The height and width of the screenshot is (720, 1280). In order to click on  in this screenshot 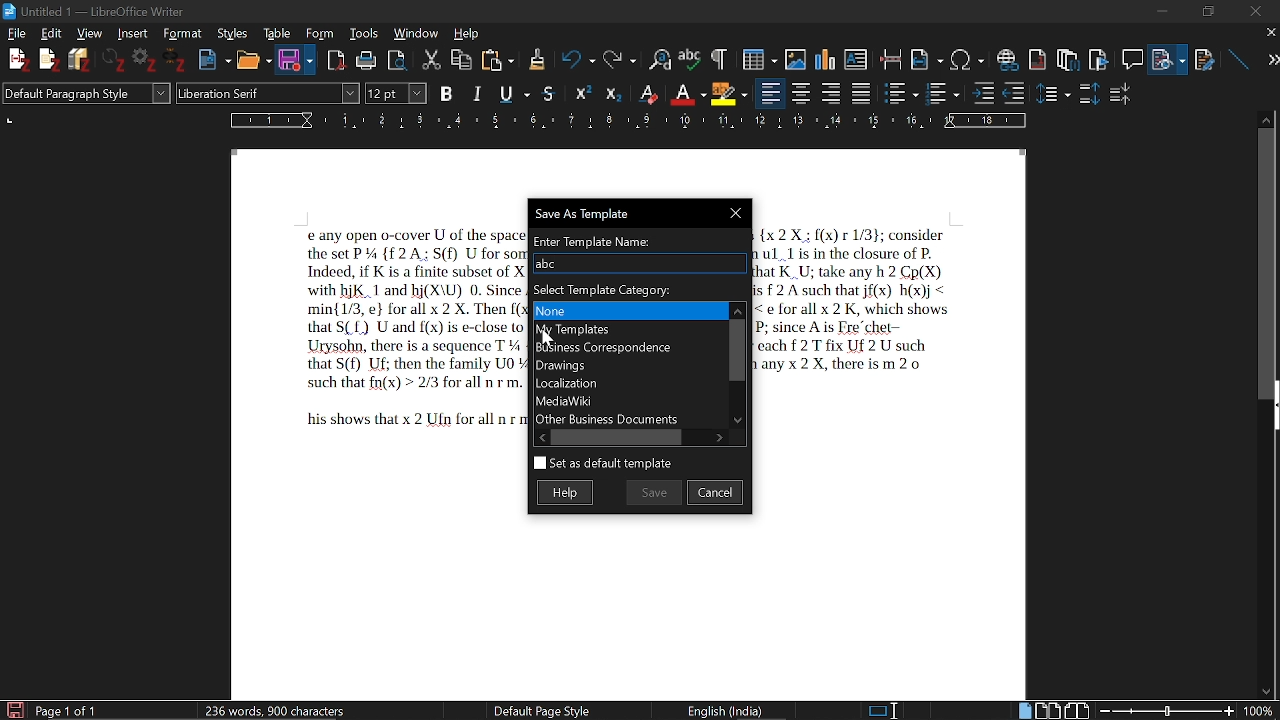, I will do `click(536, 59)`.